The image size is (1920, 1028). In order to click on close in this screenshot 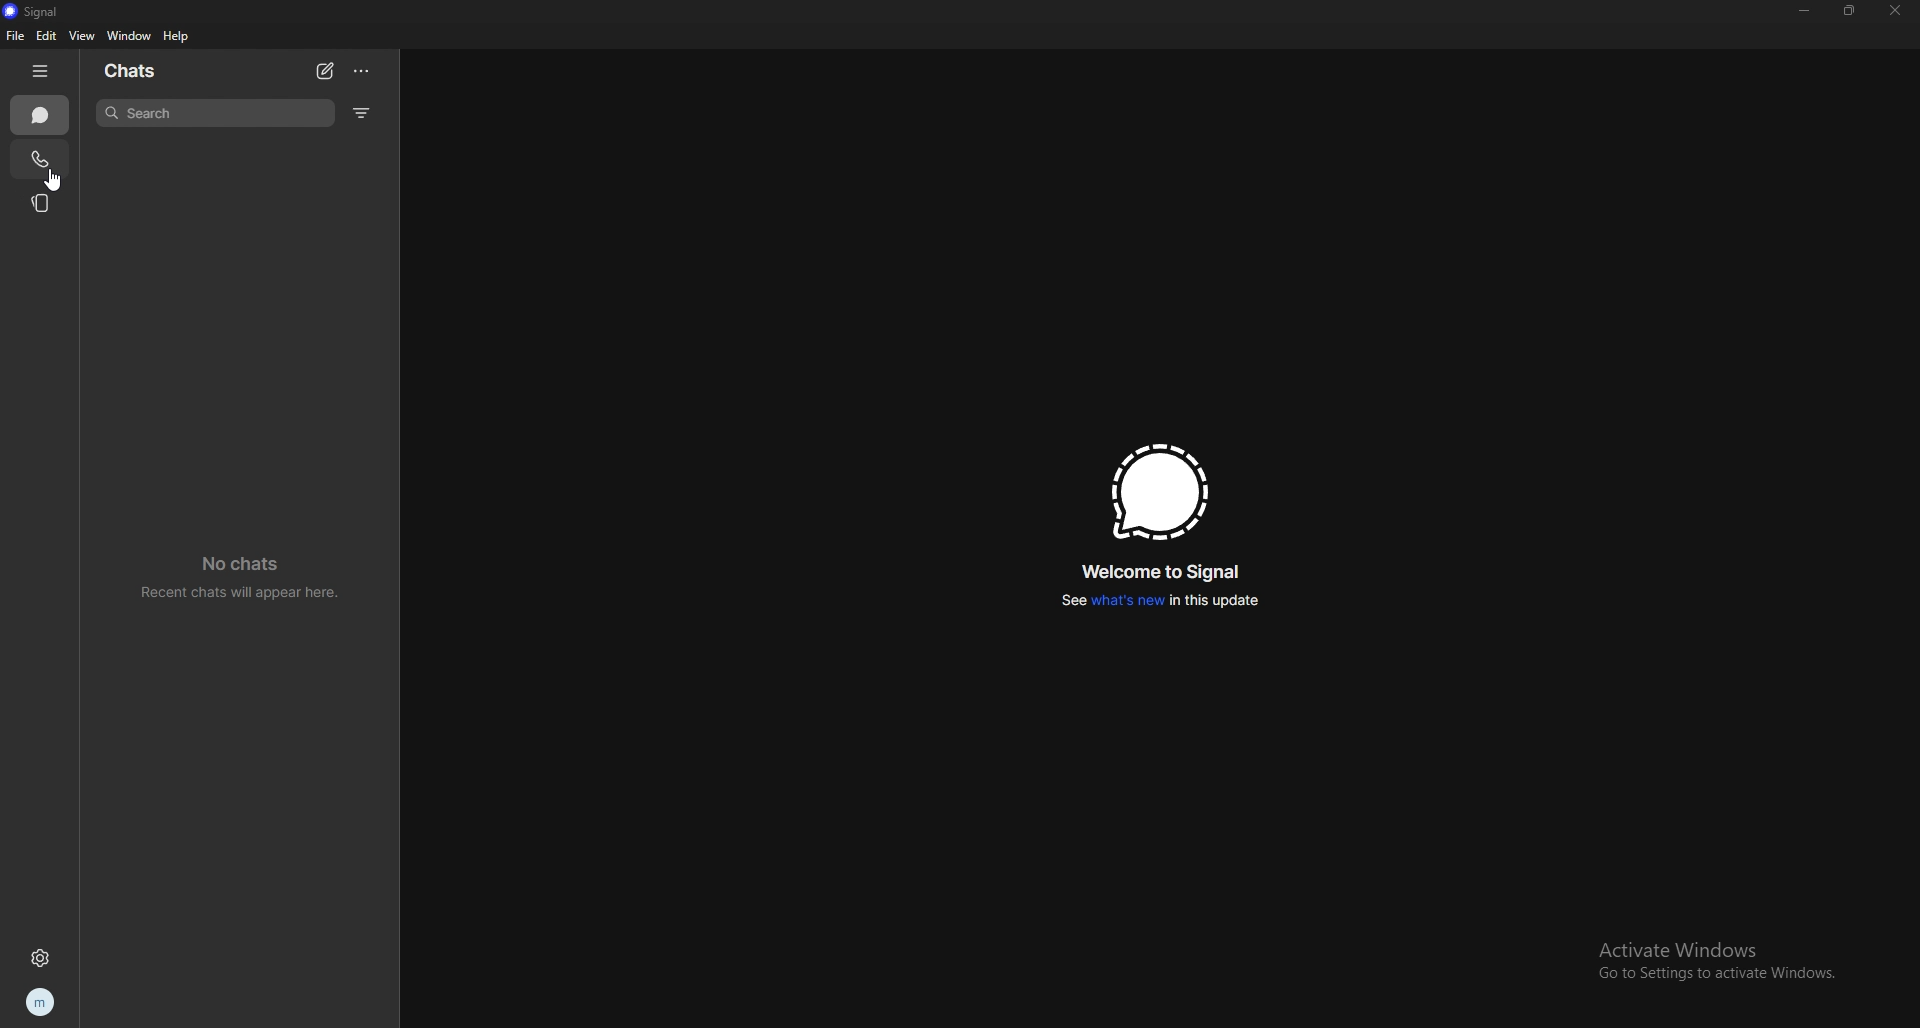, I will do `click(1895, 11)`.